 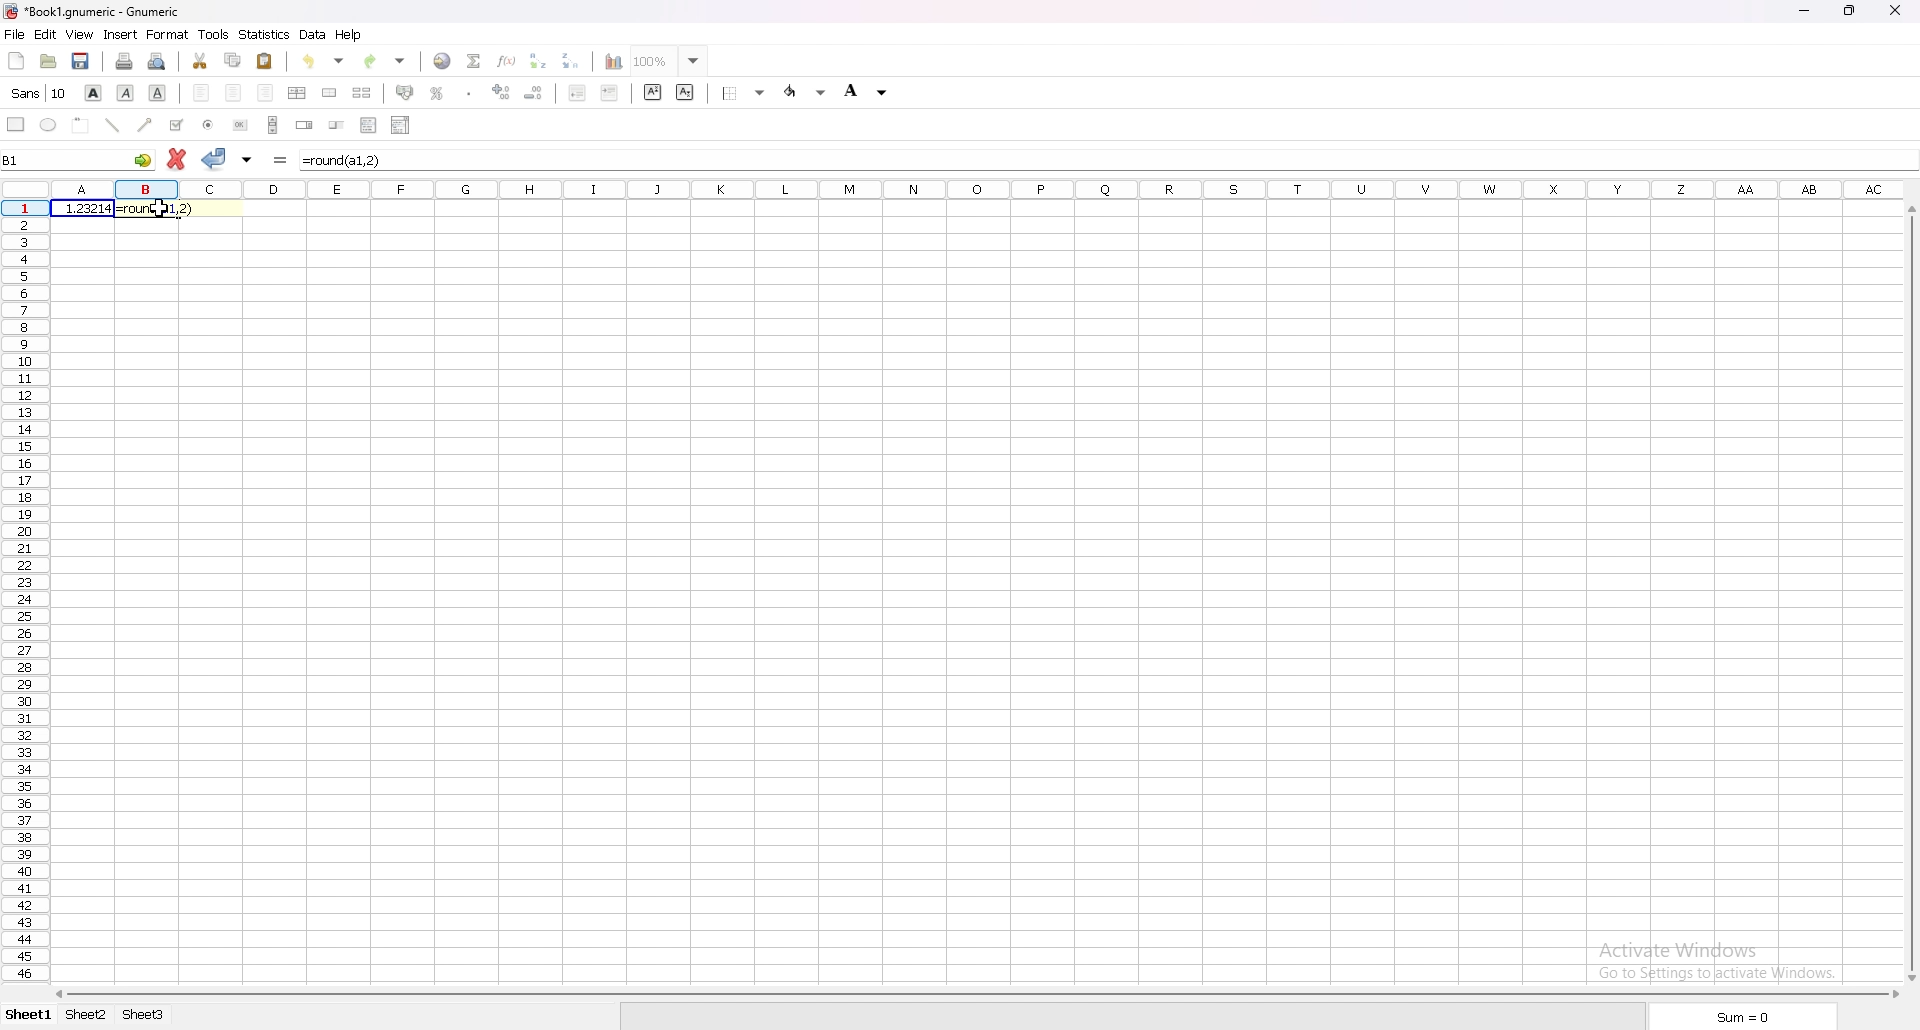 I want to click on left align, so click(x=201, y=92).